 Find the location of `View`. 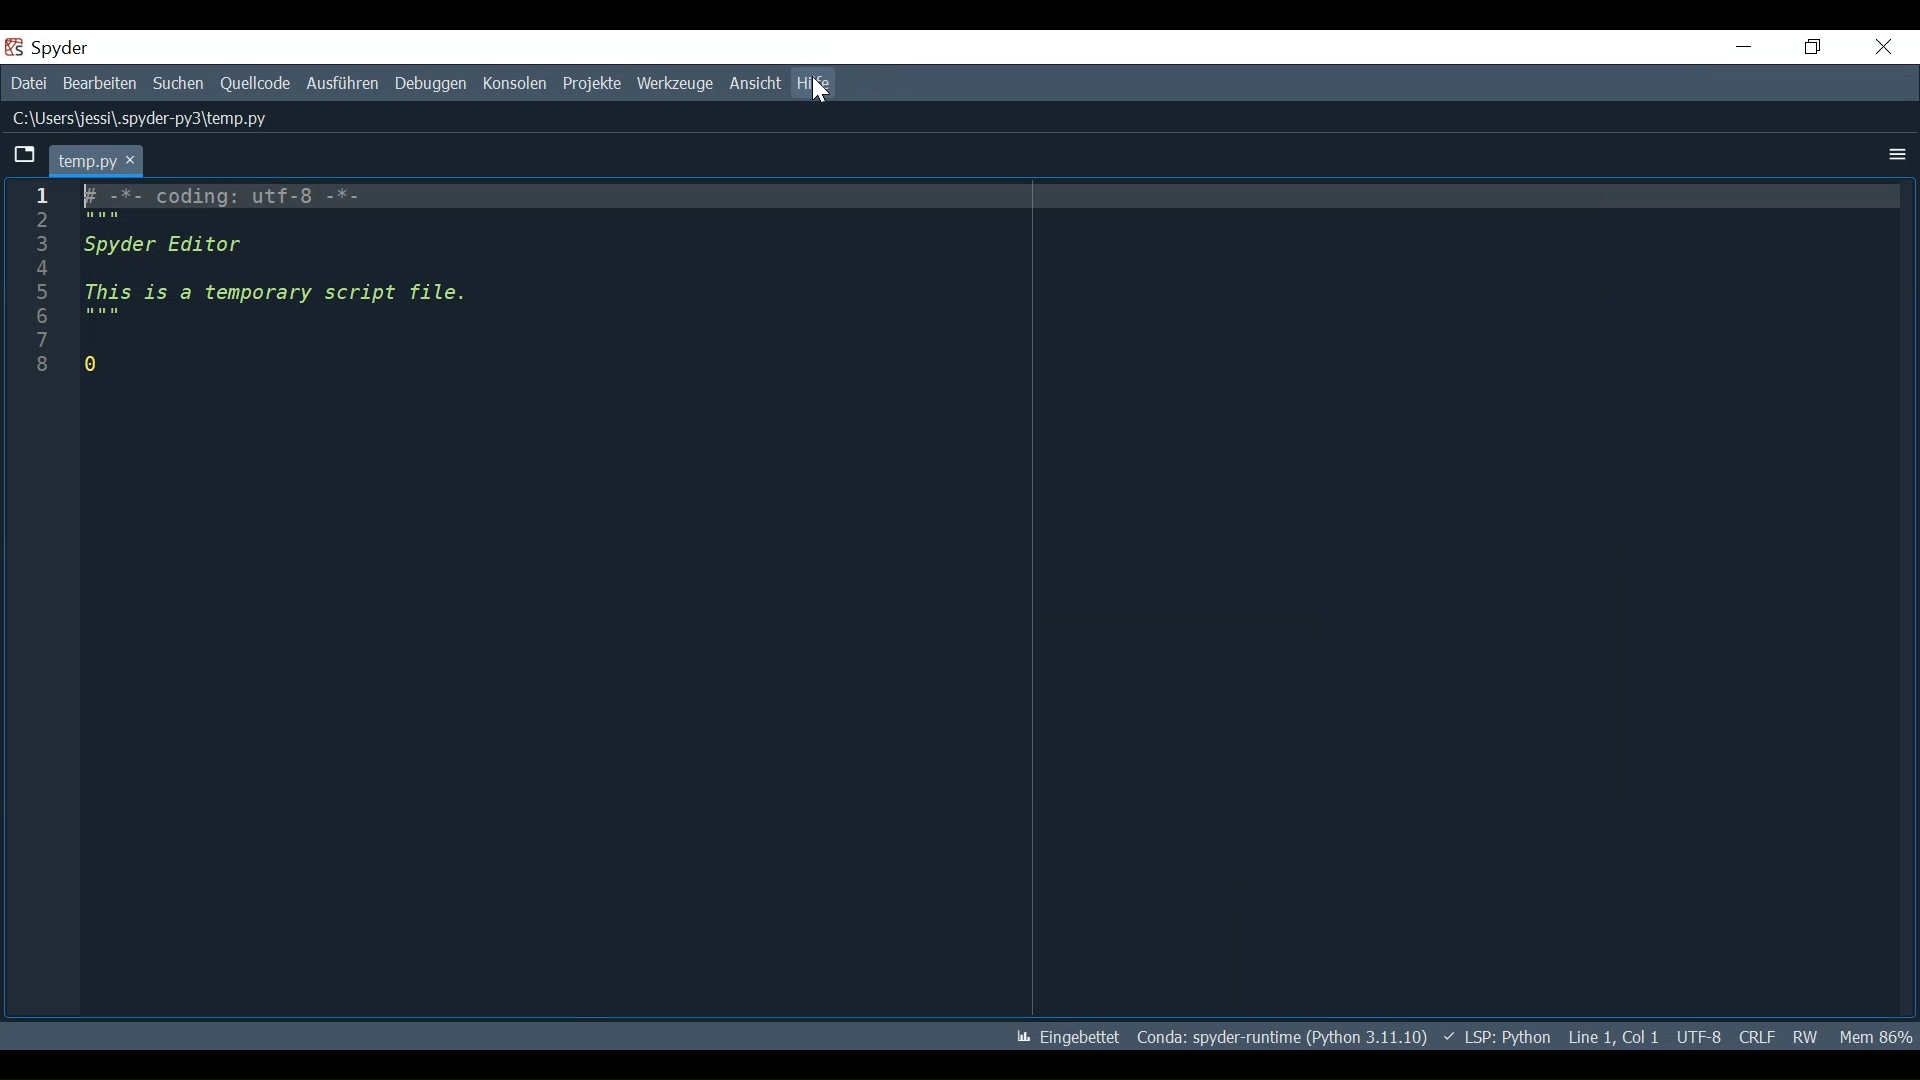

View is located at coordinates (753, 84).